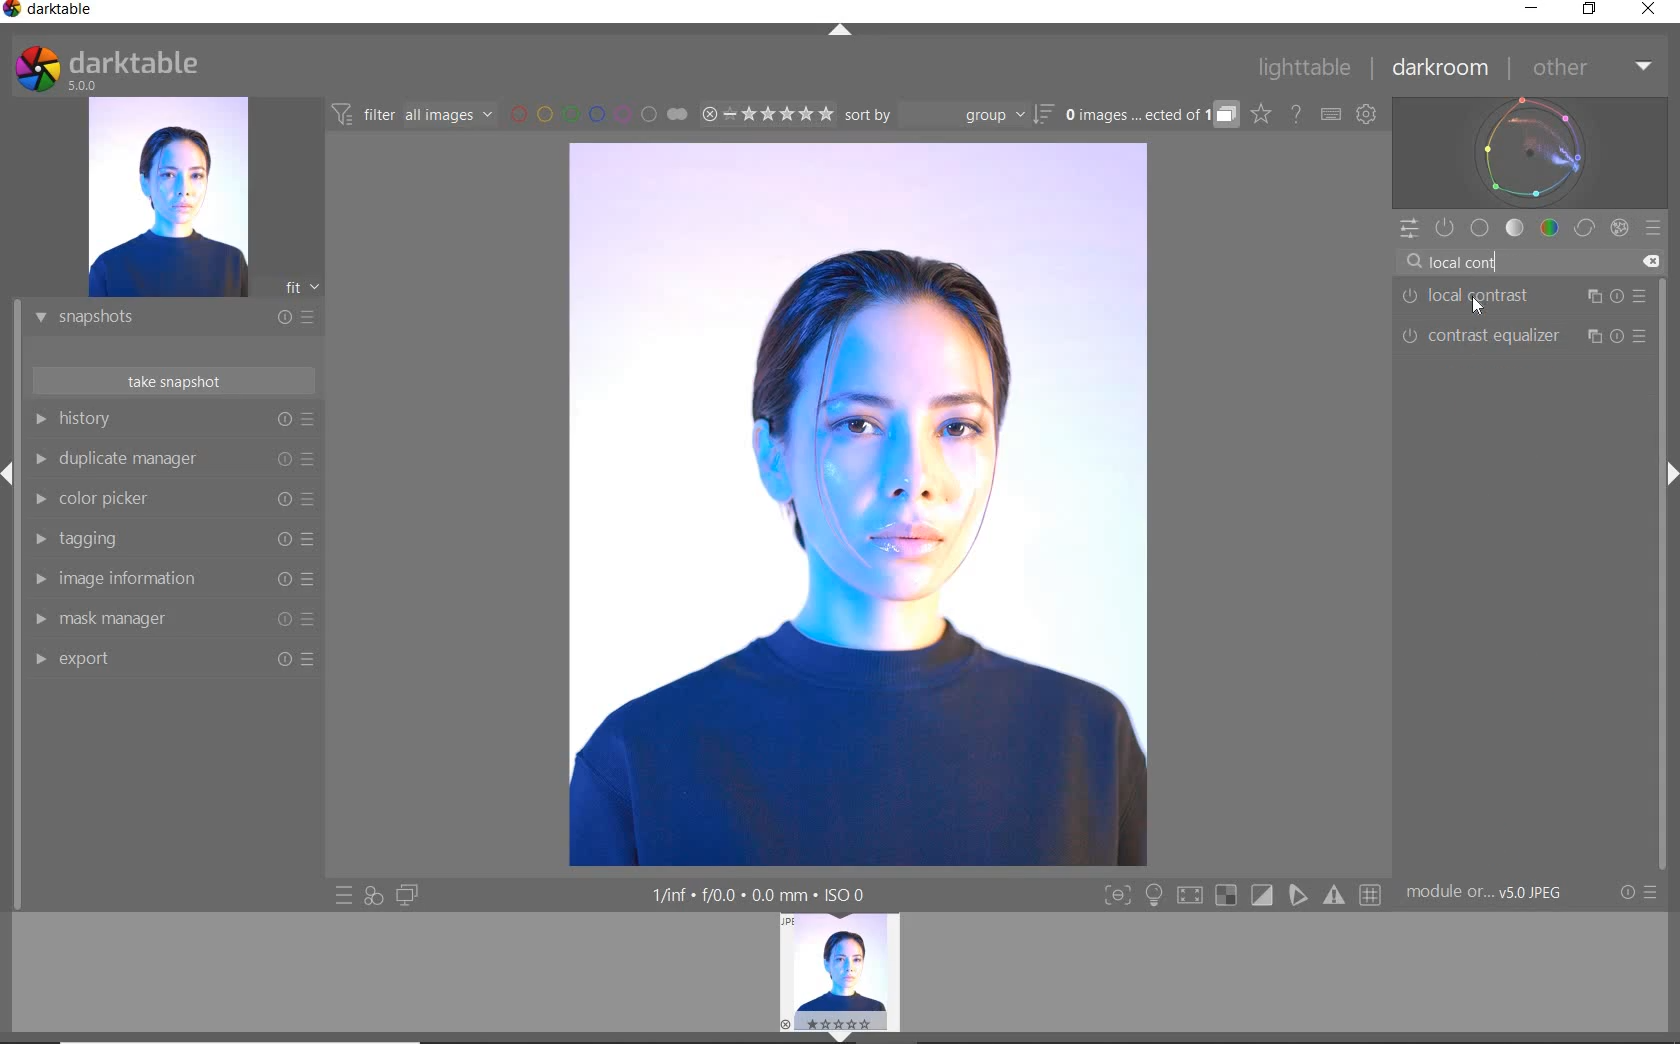 This screenshot has width=1680, height=1044. Describe the element at coordinates (167, 658) in the screenshot. I see `EXPORT` at that location.